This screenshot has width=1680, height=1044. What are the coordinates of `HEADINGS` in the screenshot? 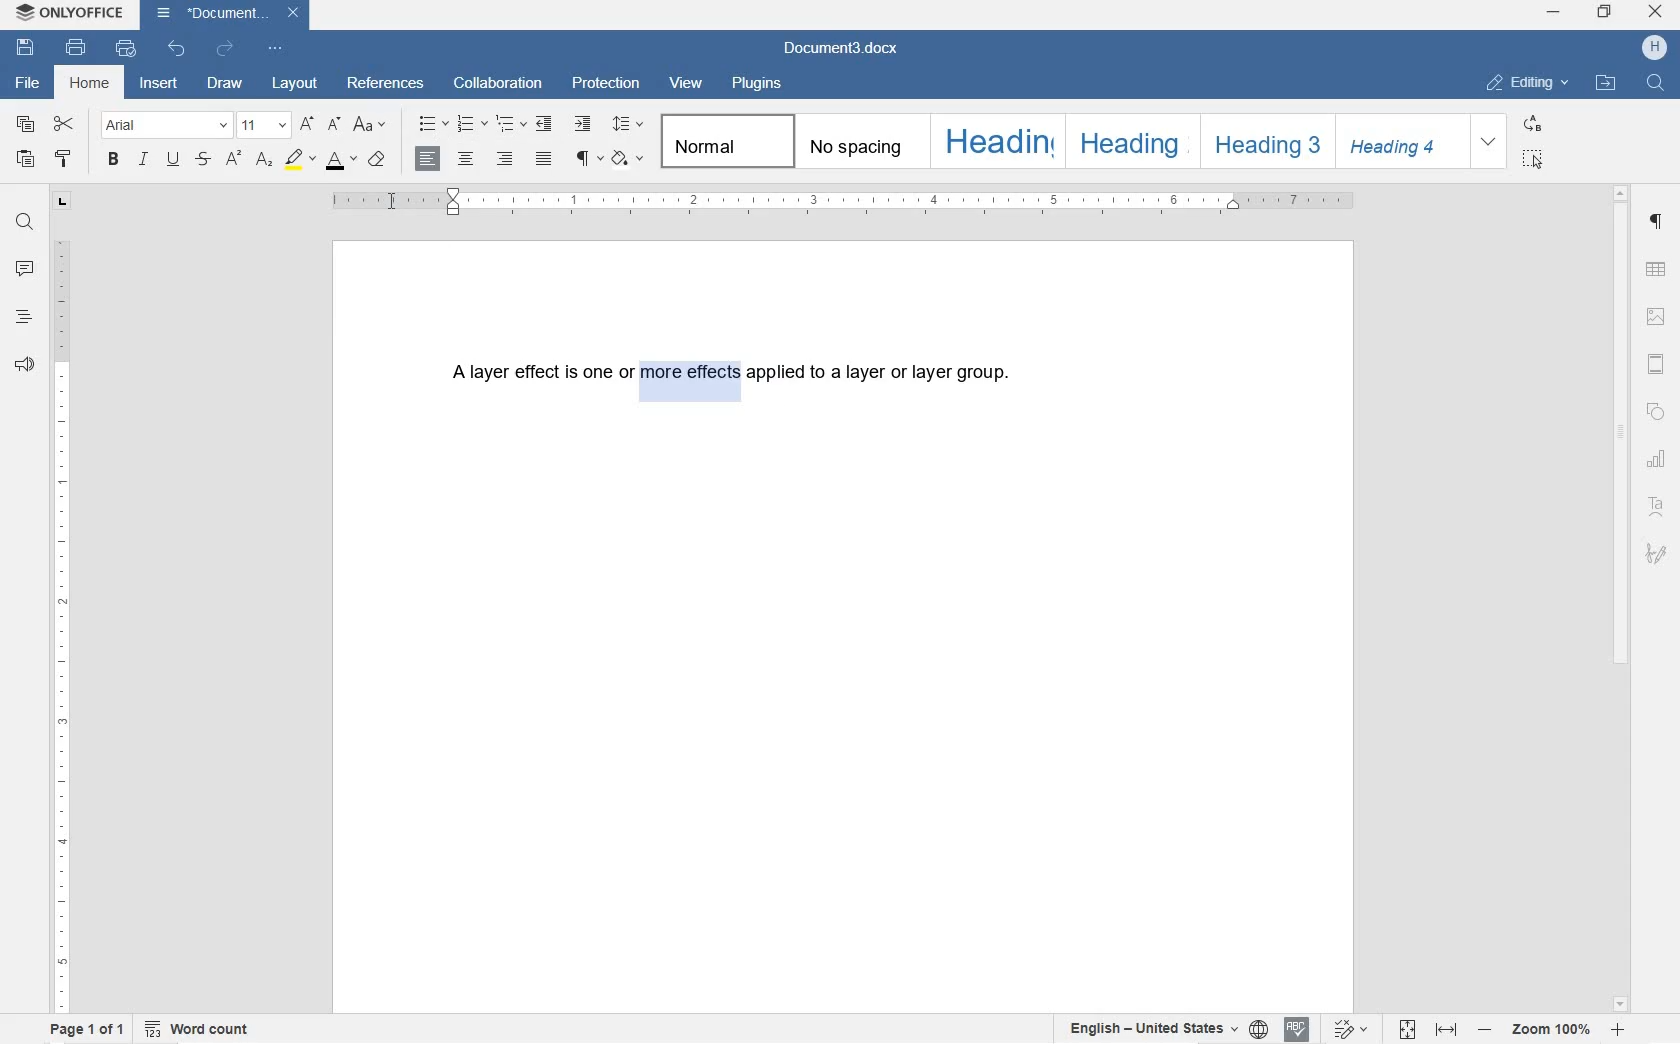 It's located at (23, 319).